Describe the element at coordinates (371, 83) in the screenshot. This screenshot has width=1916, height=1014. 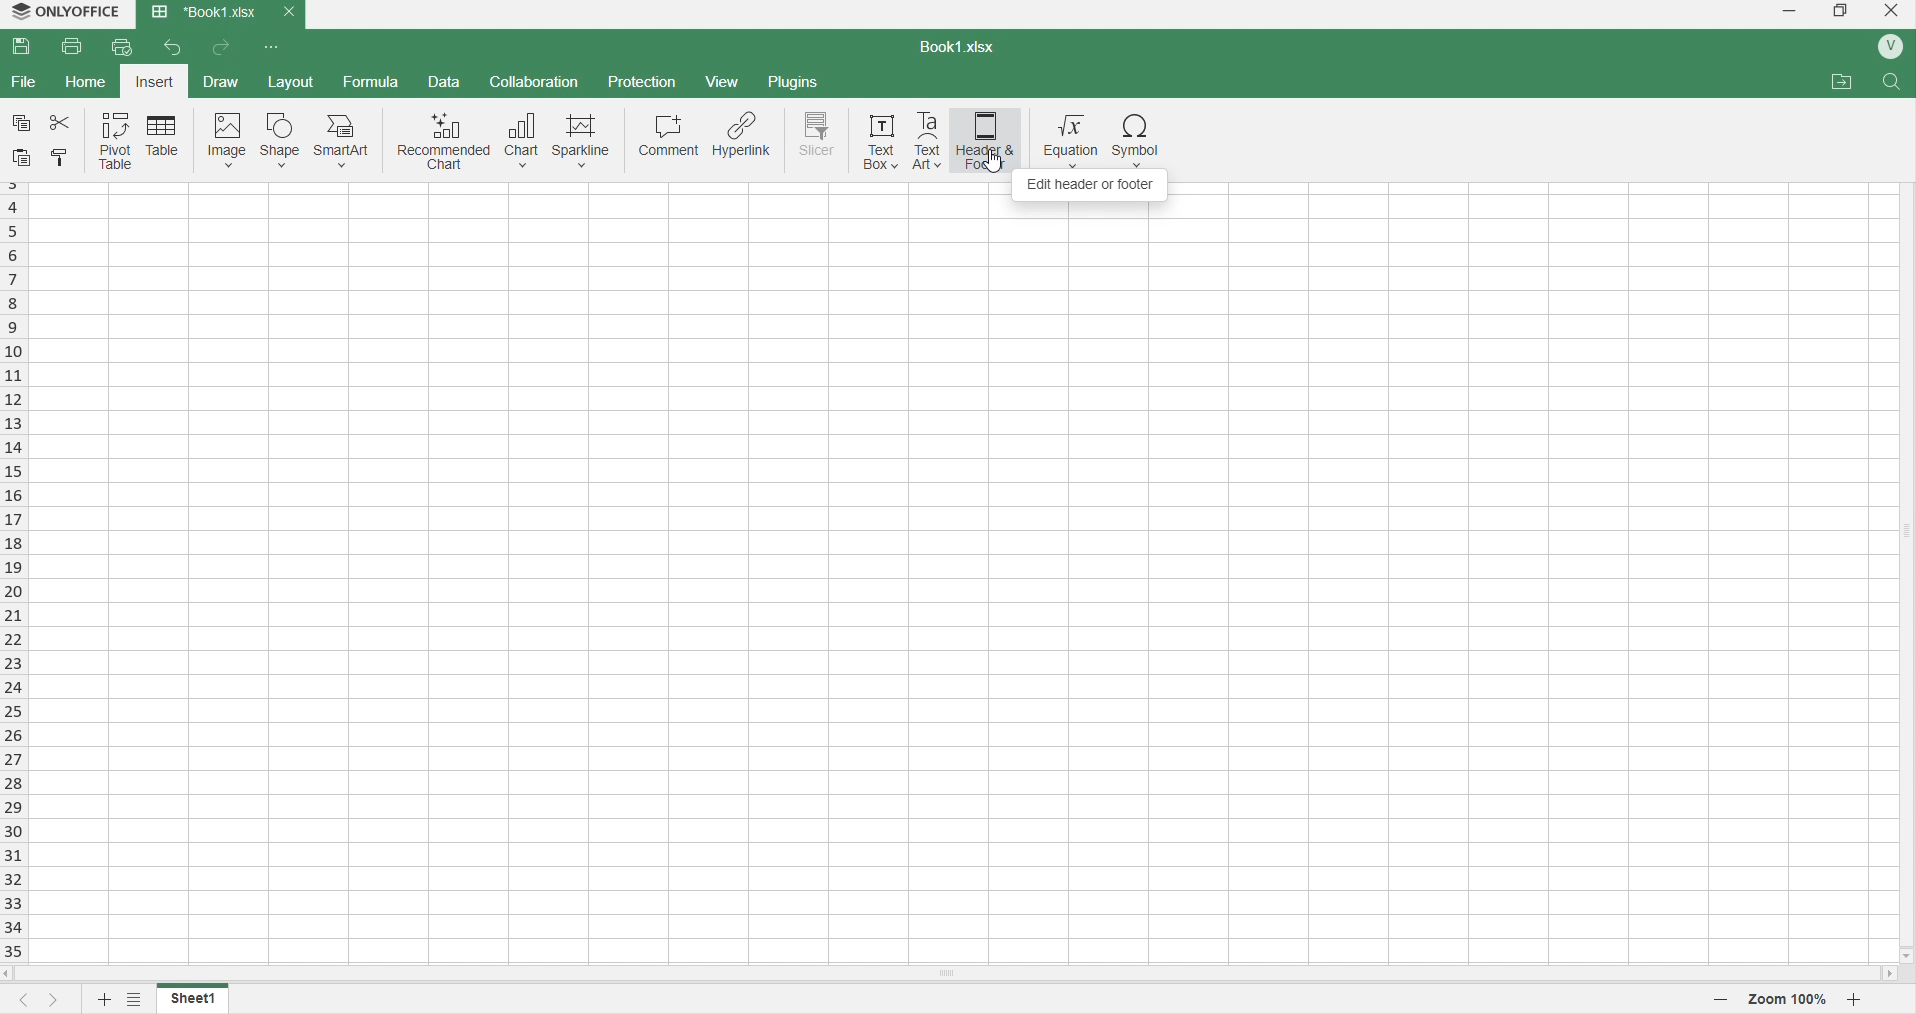
I see `formula` at that location.